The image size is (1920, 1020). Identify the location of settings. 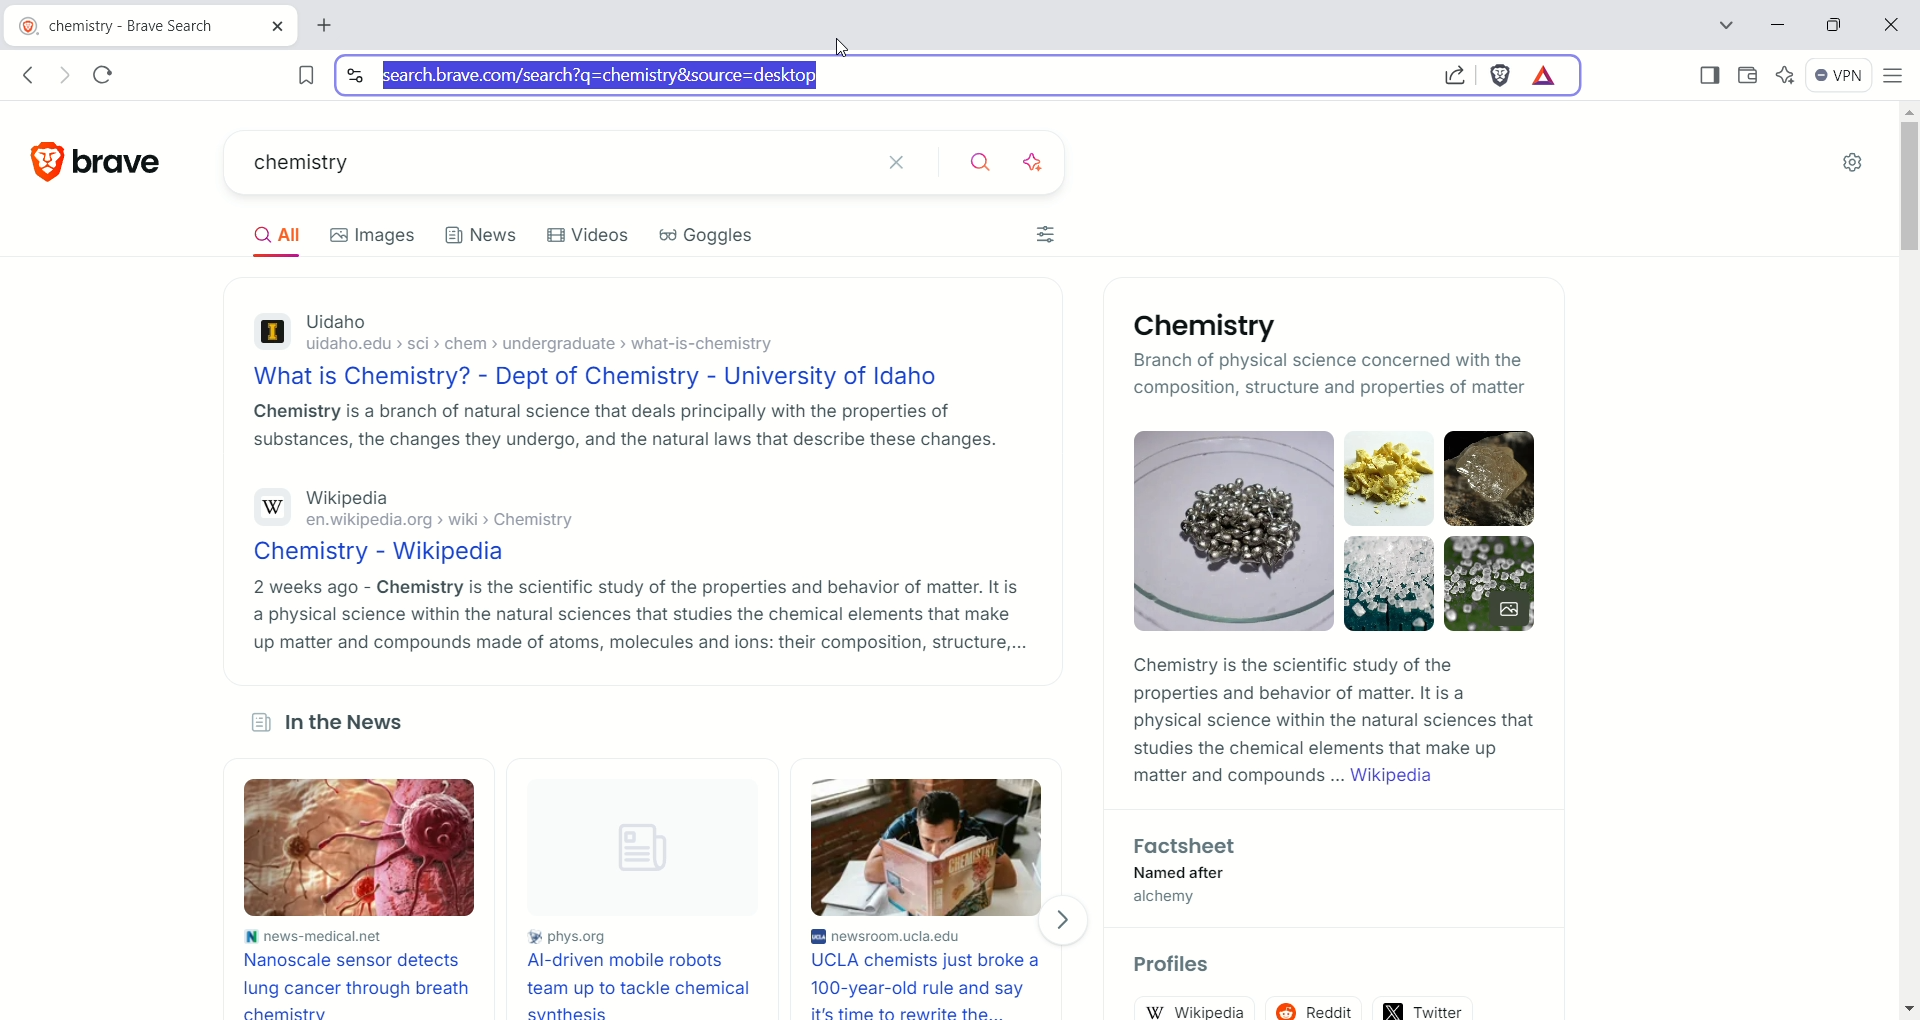
(1856, 161).